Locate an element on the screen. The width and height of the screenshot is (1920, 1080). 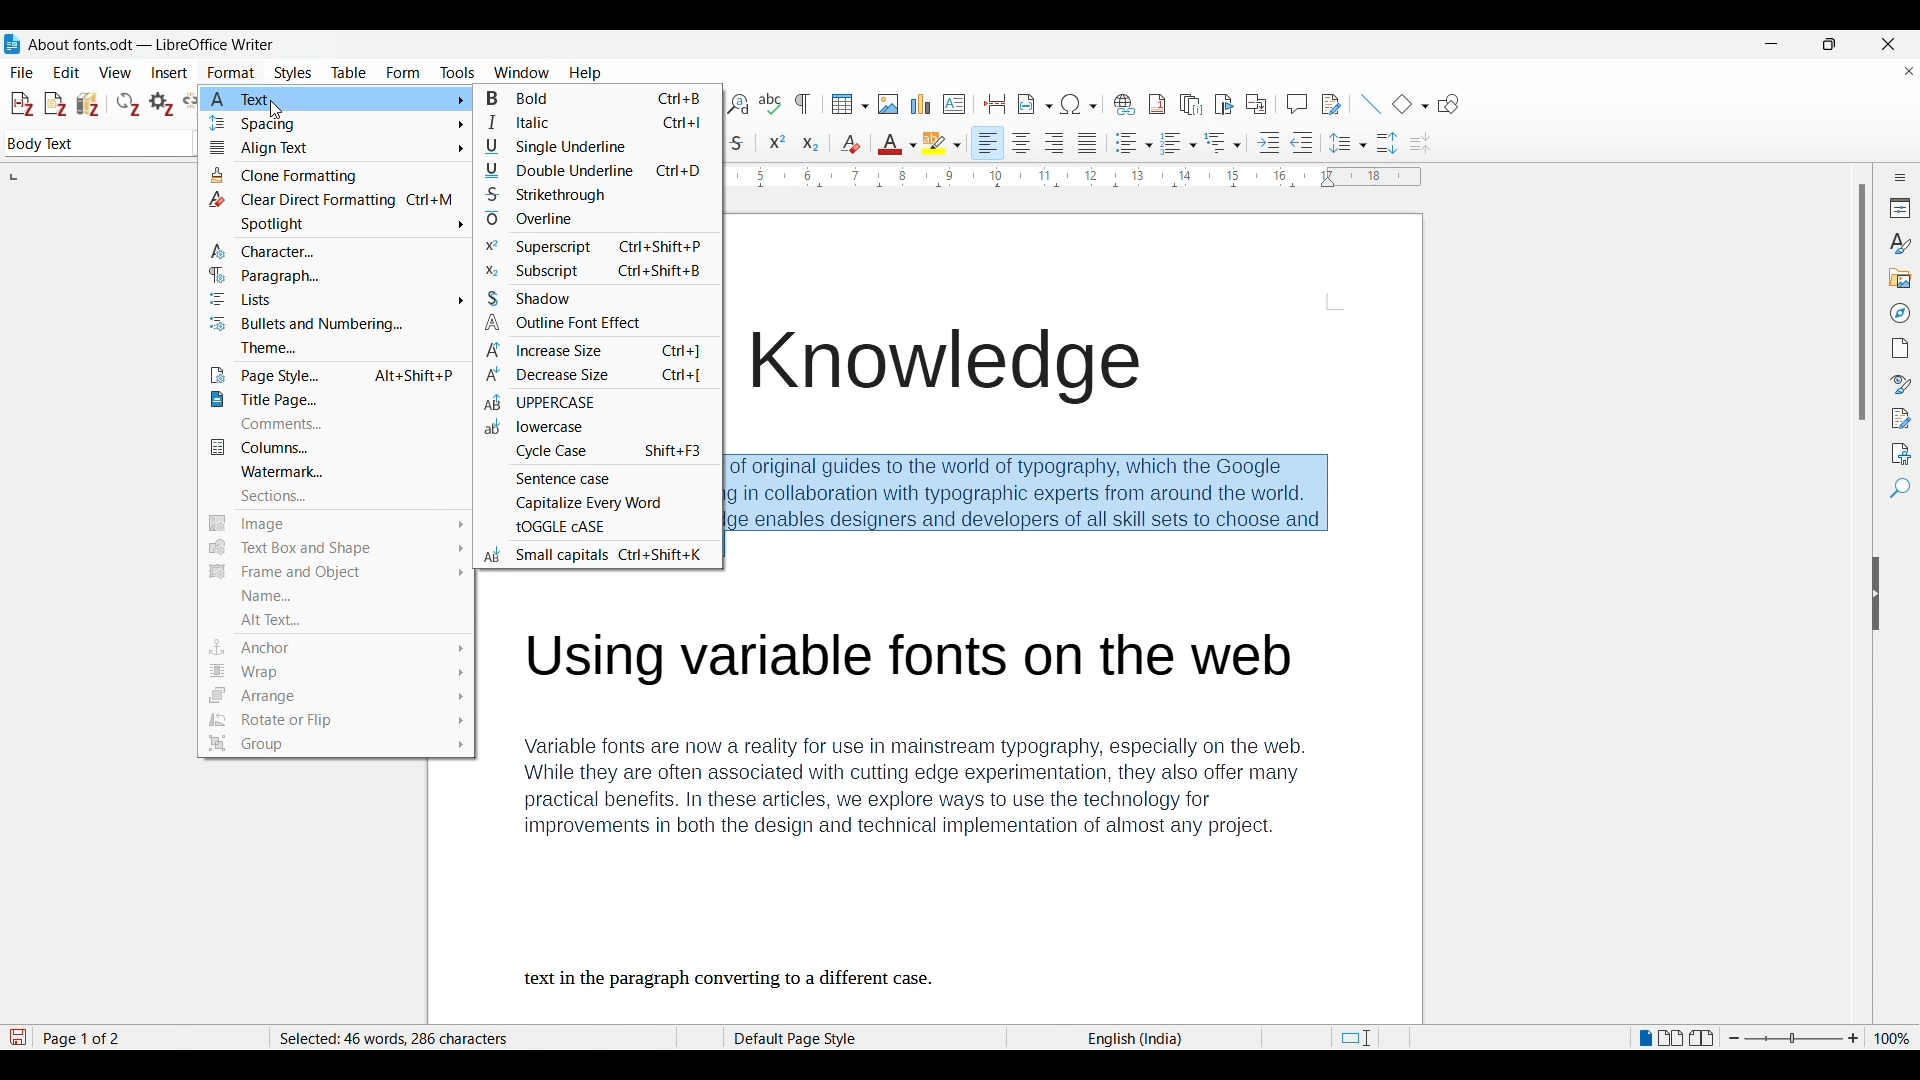
Sidebar settings is located at coordinates (1901, 177).